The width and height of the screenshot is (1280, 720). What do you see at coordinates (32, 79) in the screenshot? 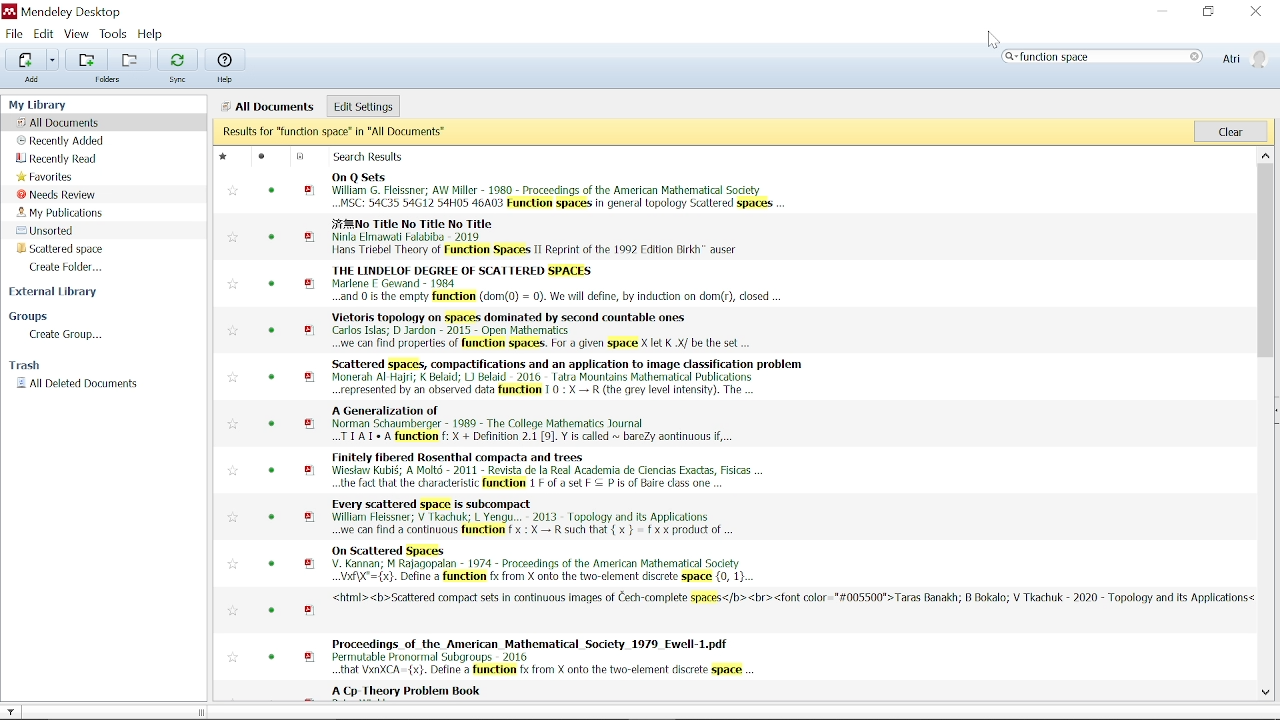
I see `Add` at bounding box center [32, 79].